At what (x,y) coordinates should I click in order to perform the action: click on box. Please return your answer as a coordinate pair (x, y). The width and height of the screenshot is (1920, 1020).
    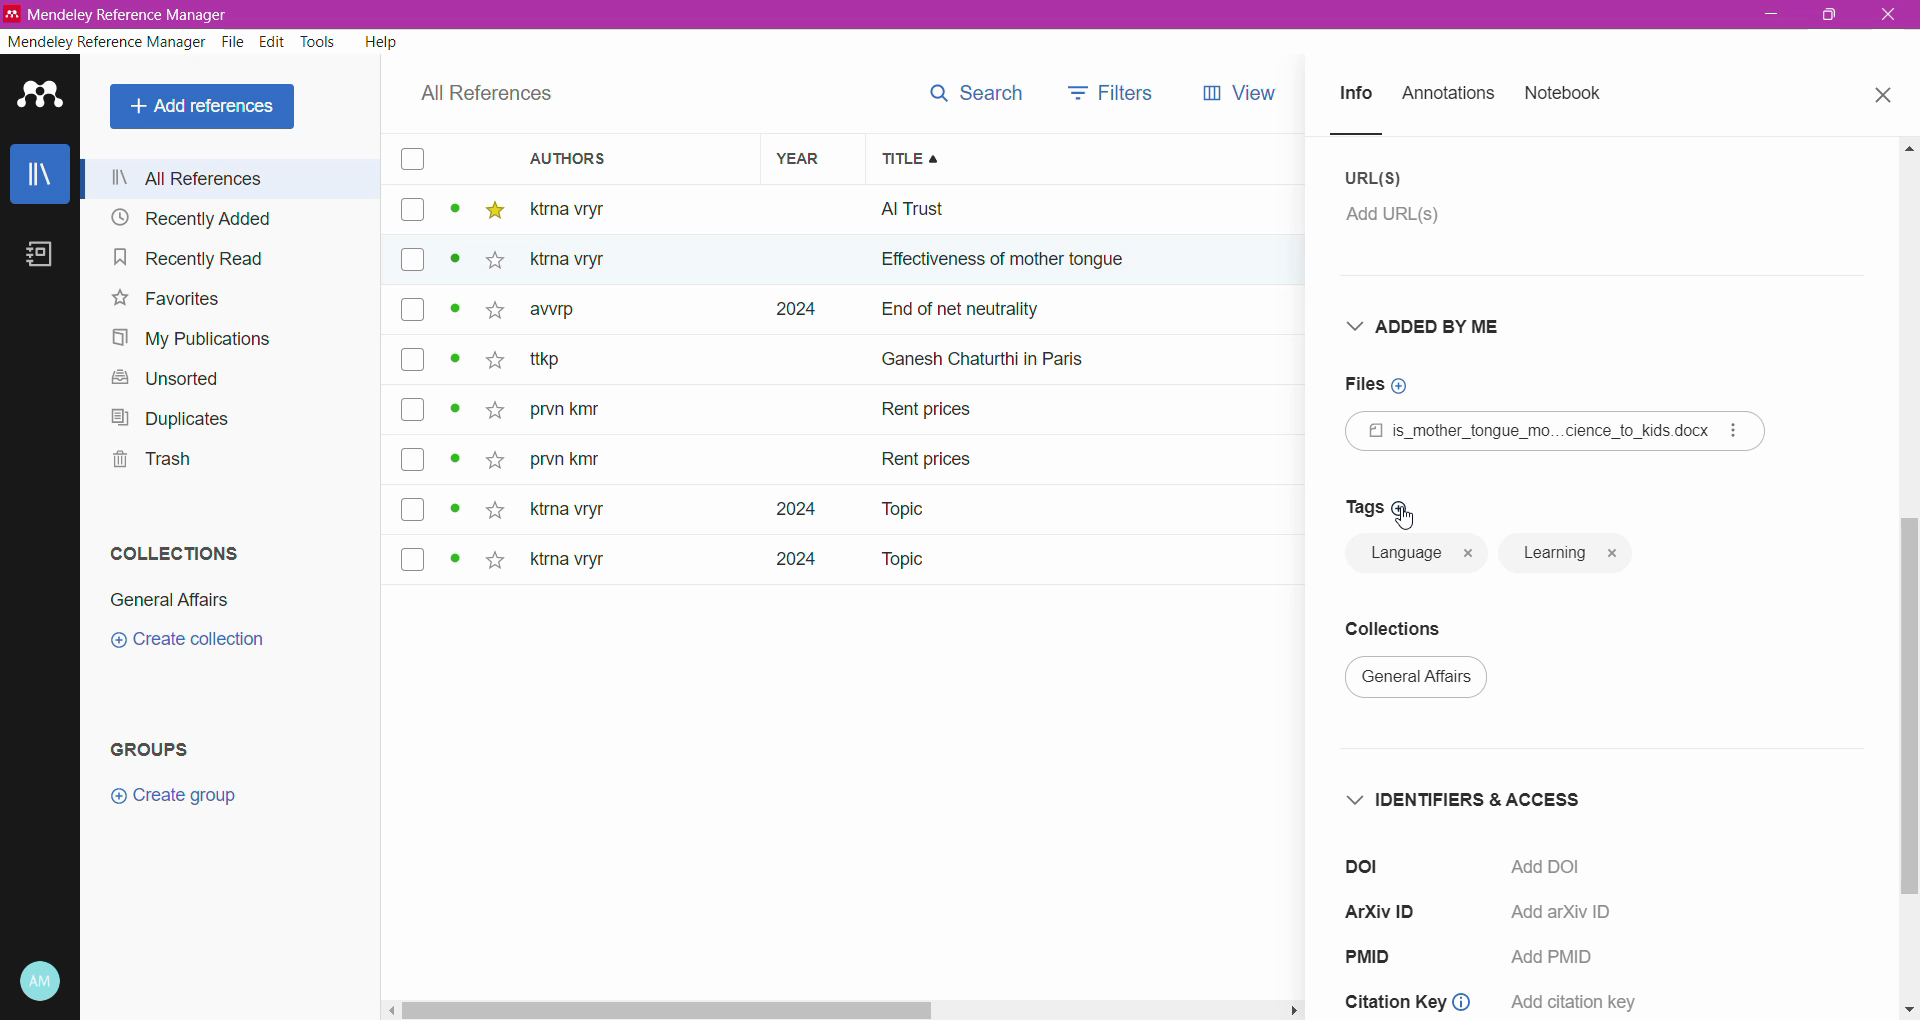
    Looking at the image, I should click on (413, 557).